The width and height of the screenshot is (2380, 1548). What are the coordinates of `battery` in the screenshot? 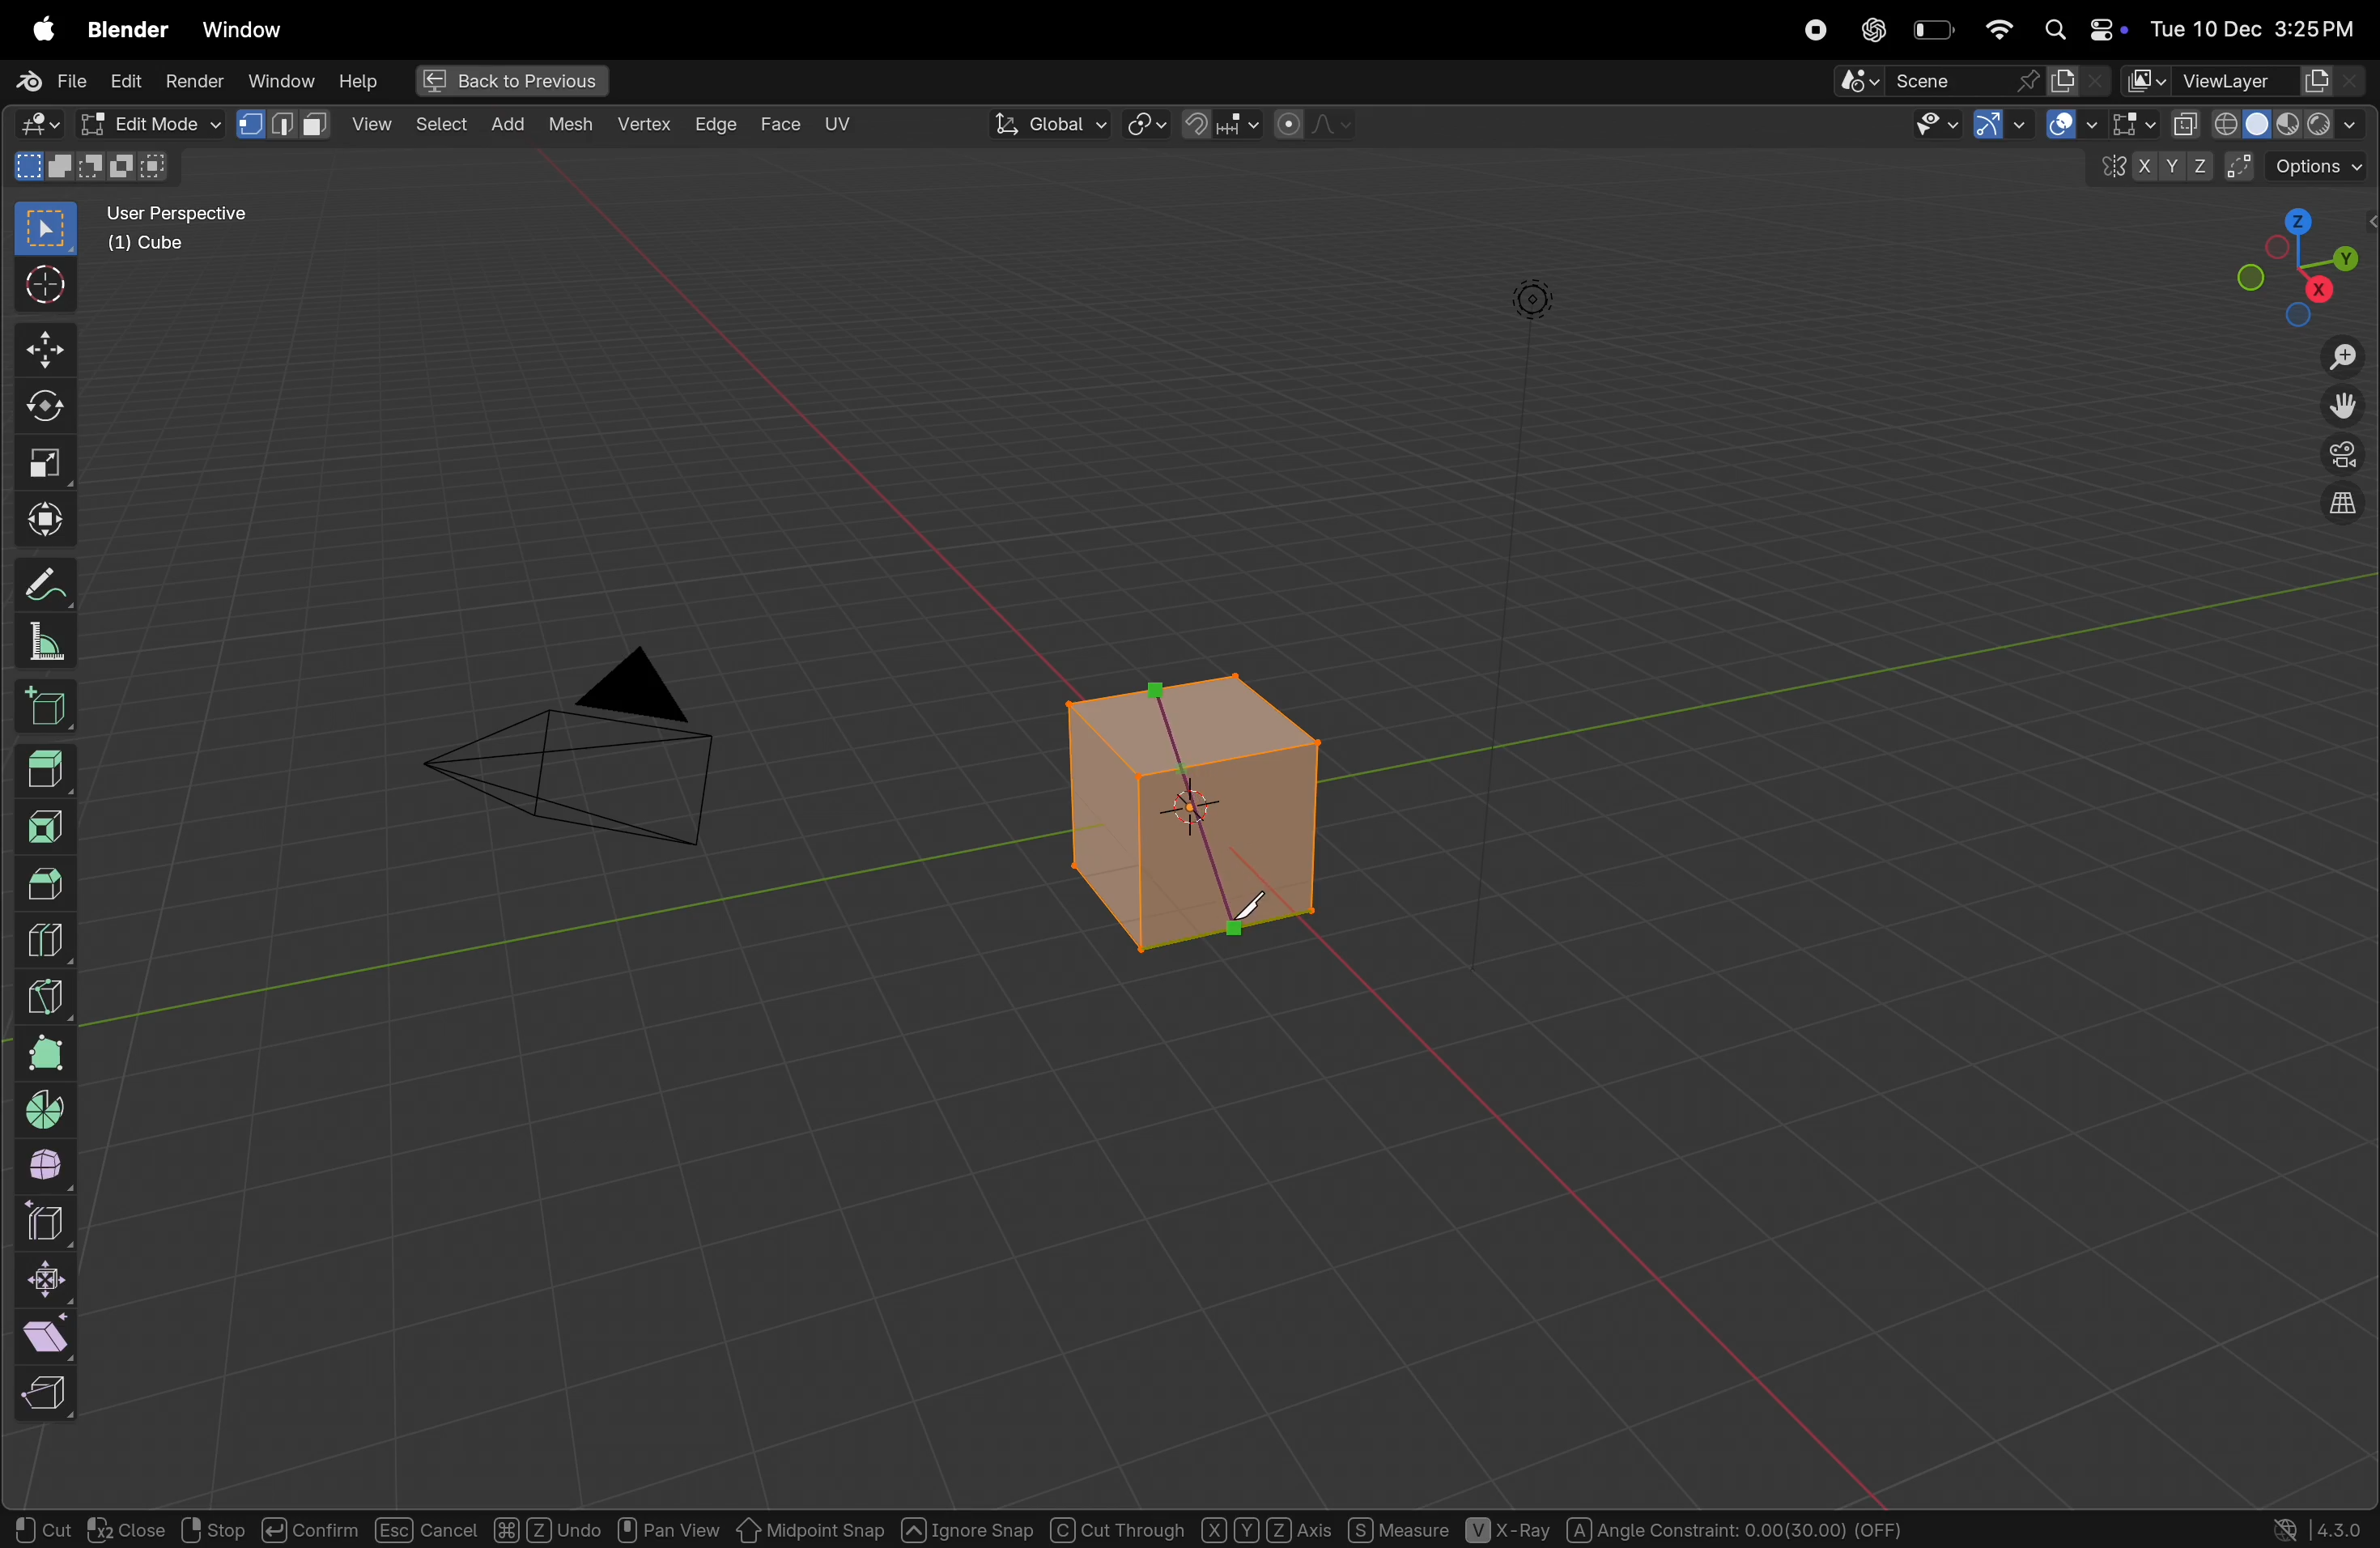 It's located at (1933, 31).